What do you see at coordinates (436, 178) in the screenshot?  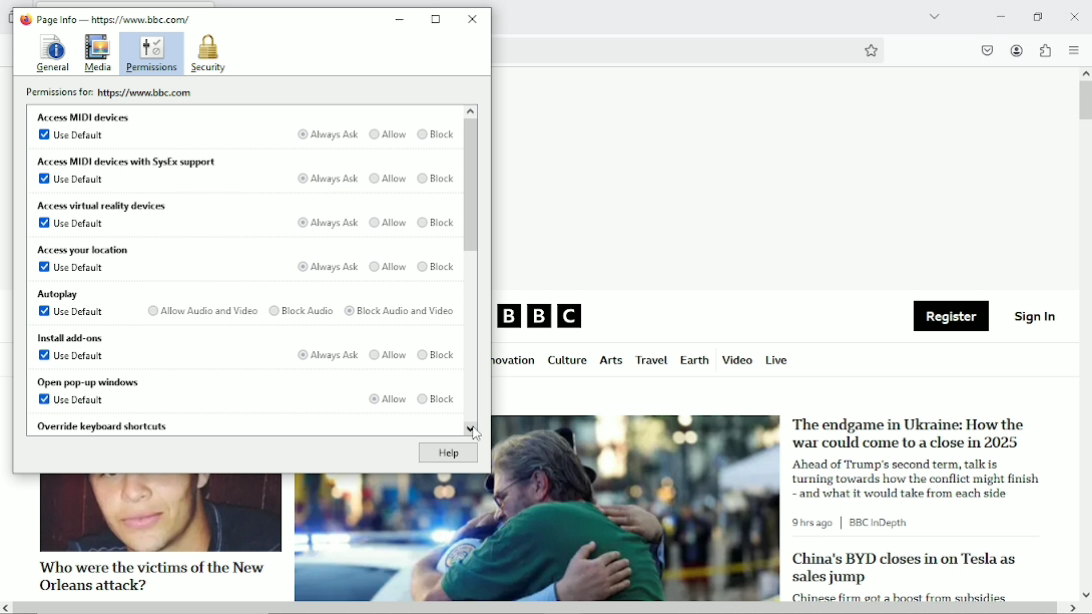 I see `Block` at bounding box center [436, 178].